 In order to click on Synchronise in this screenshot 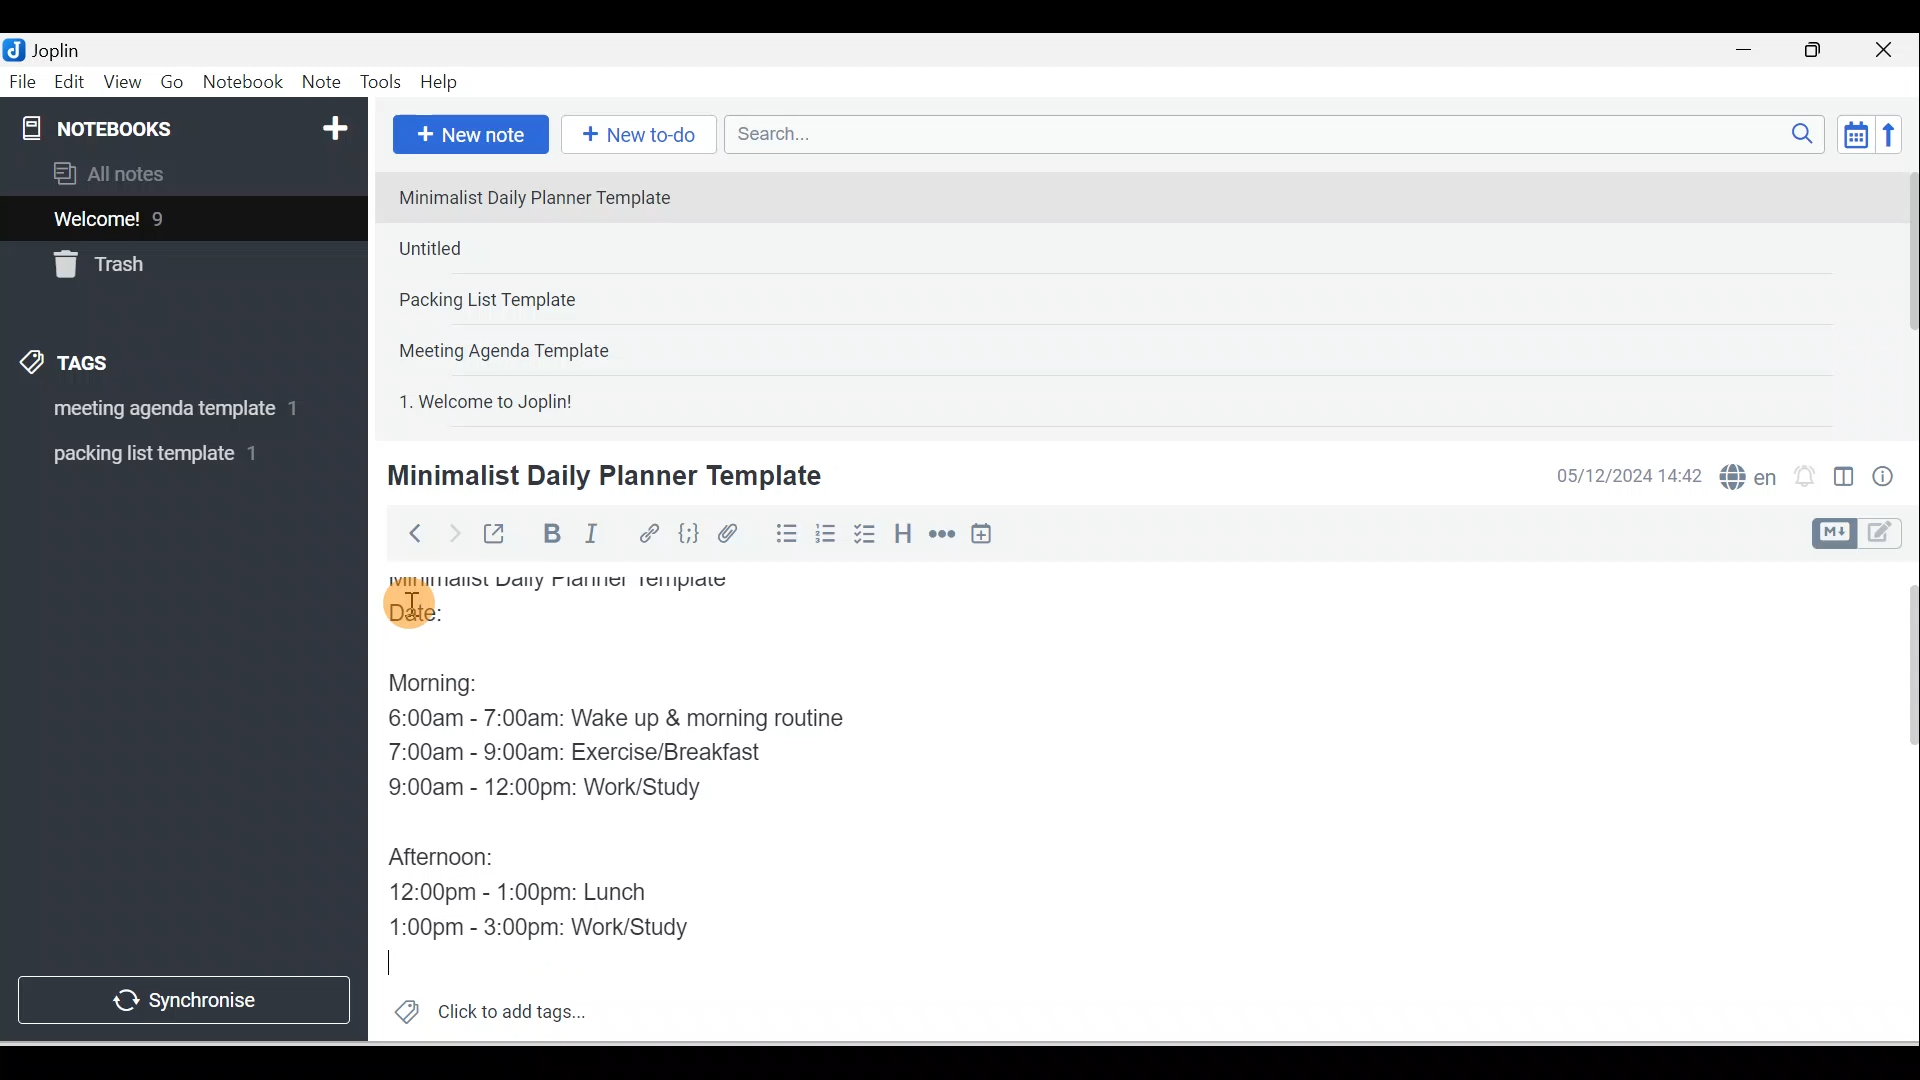, I will do `click(182, 996)`.